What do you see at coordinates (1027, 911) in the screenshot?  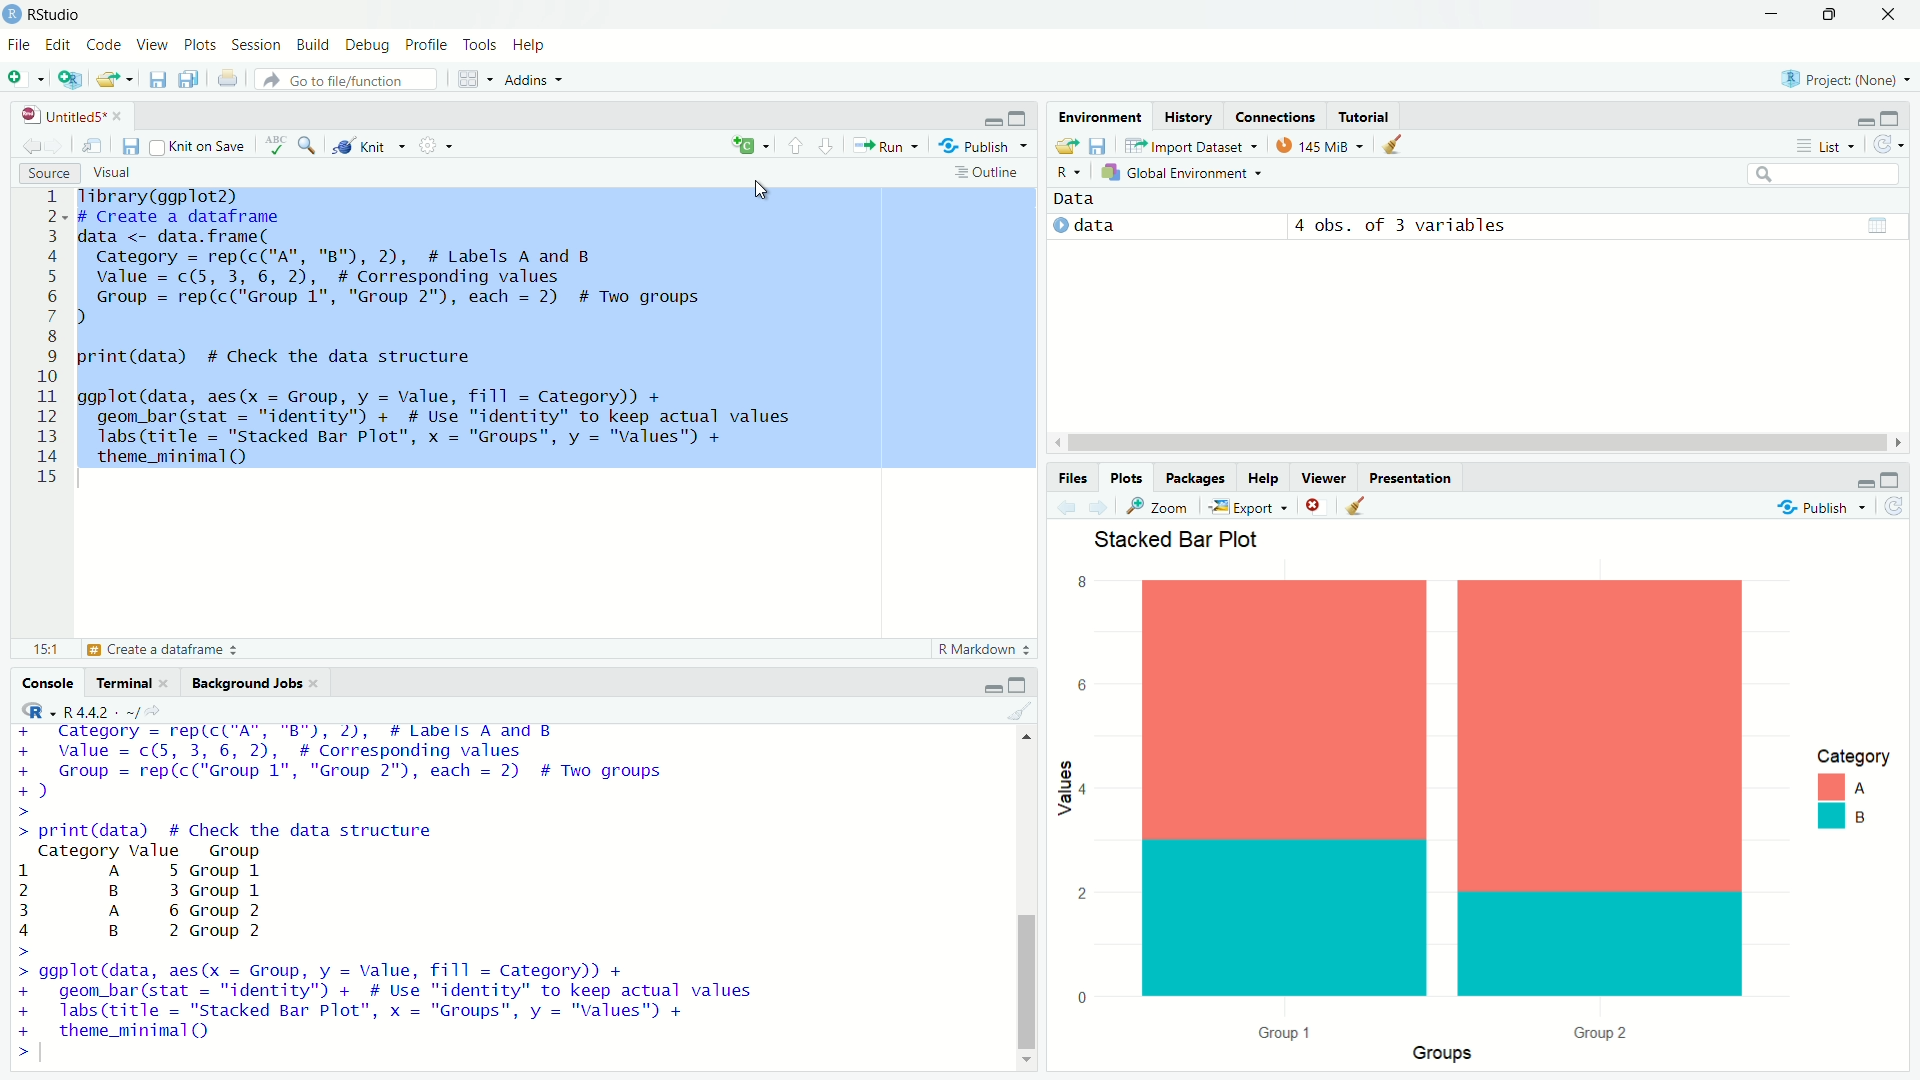 I see `Scrollbar` at bounding box center [1027, 911].